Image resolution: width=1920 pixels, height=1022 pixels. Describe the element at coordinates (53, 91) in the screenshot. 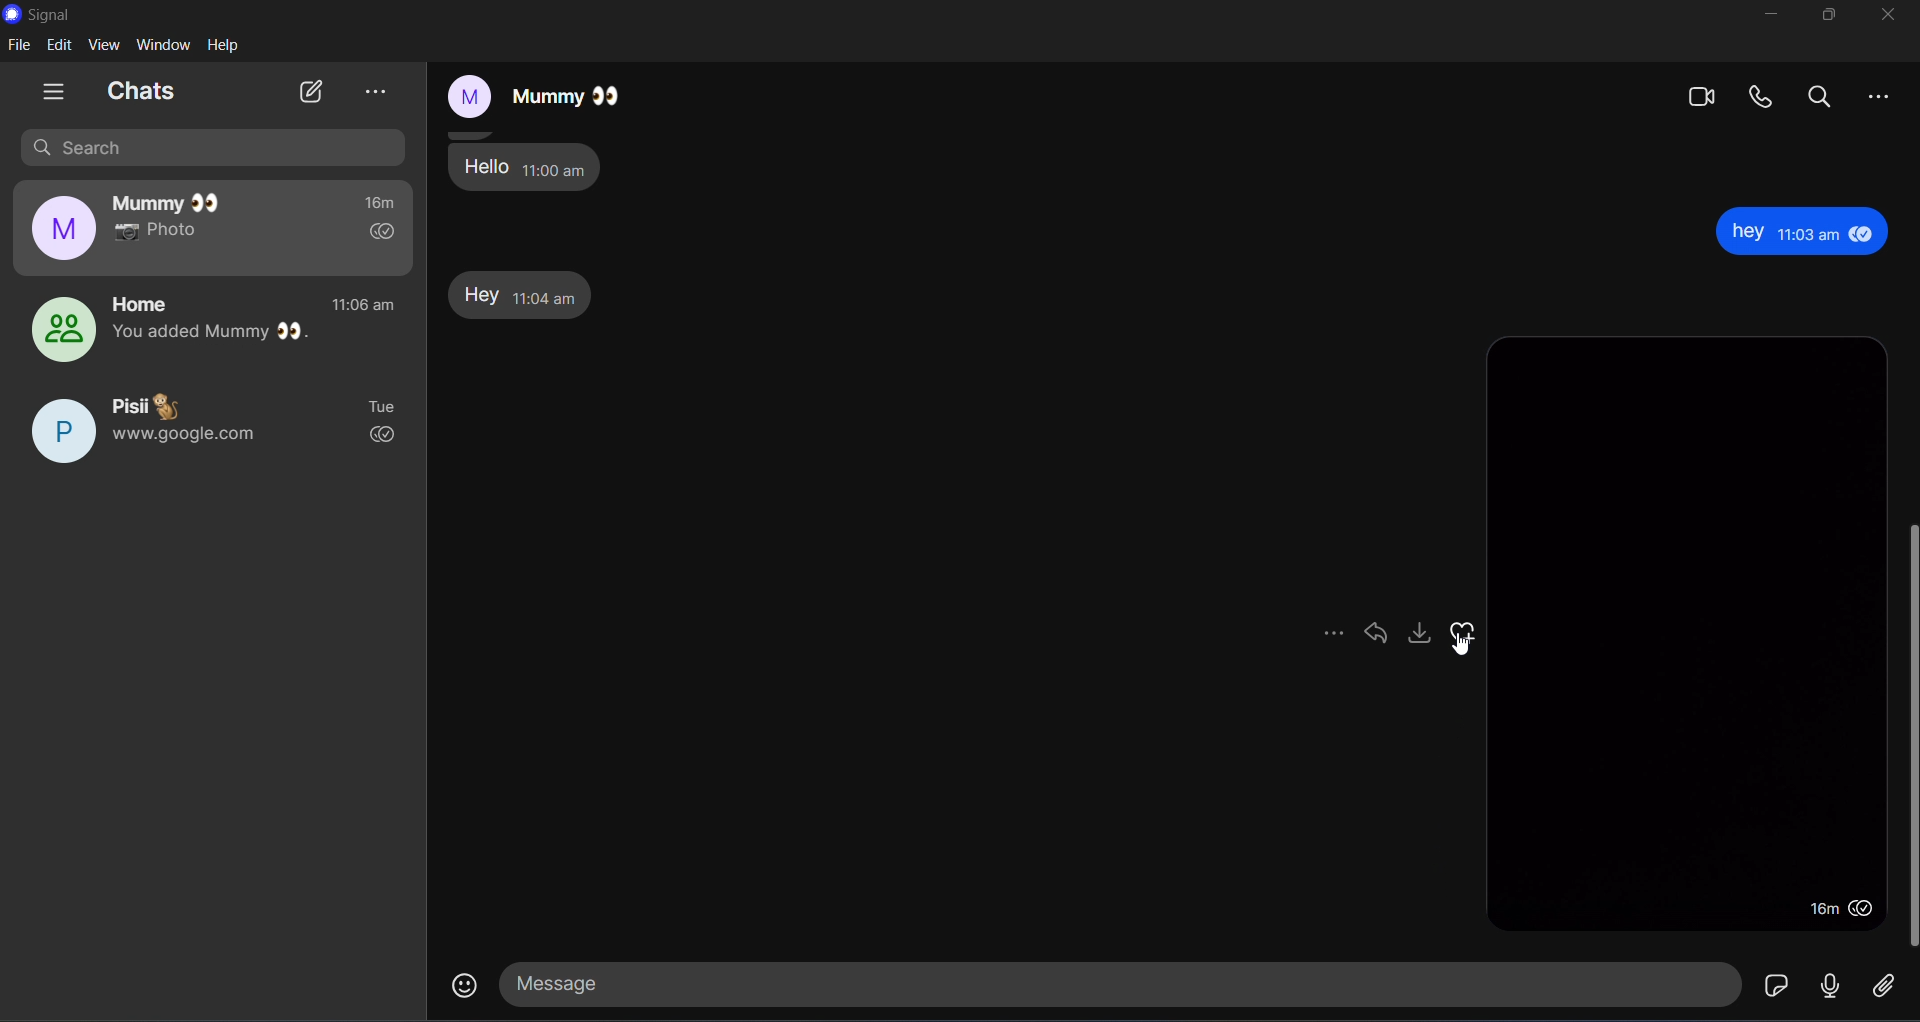

I see `show tabs` at that location.